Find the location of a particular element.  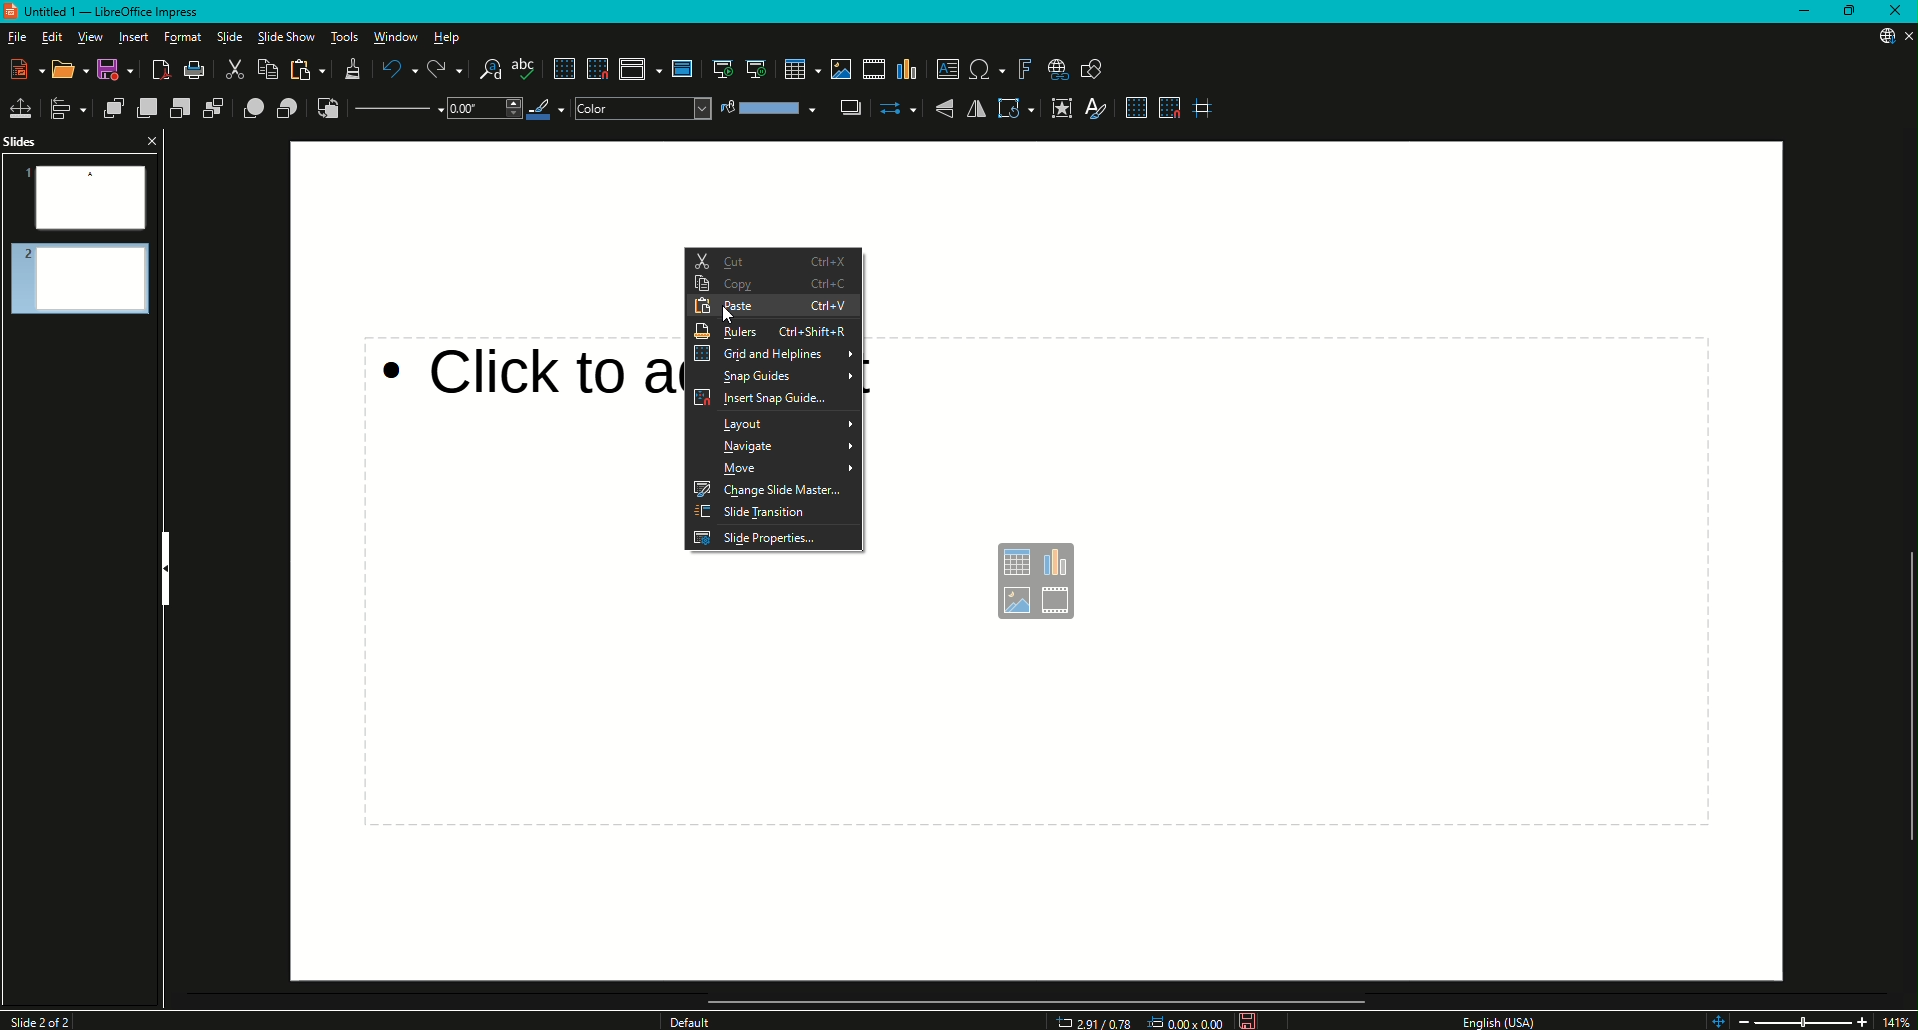

Find and Replace is located at coordinates (481, 66).